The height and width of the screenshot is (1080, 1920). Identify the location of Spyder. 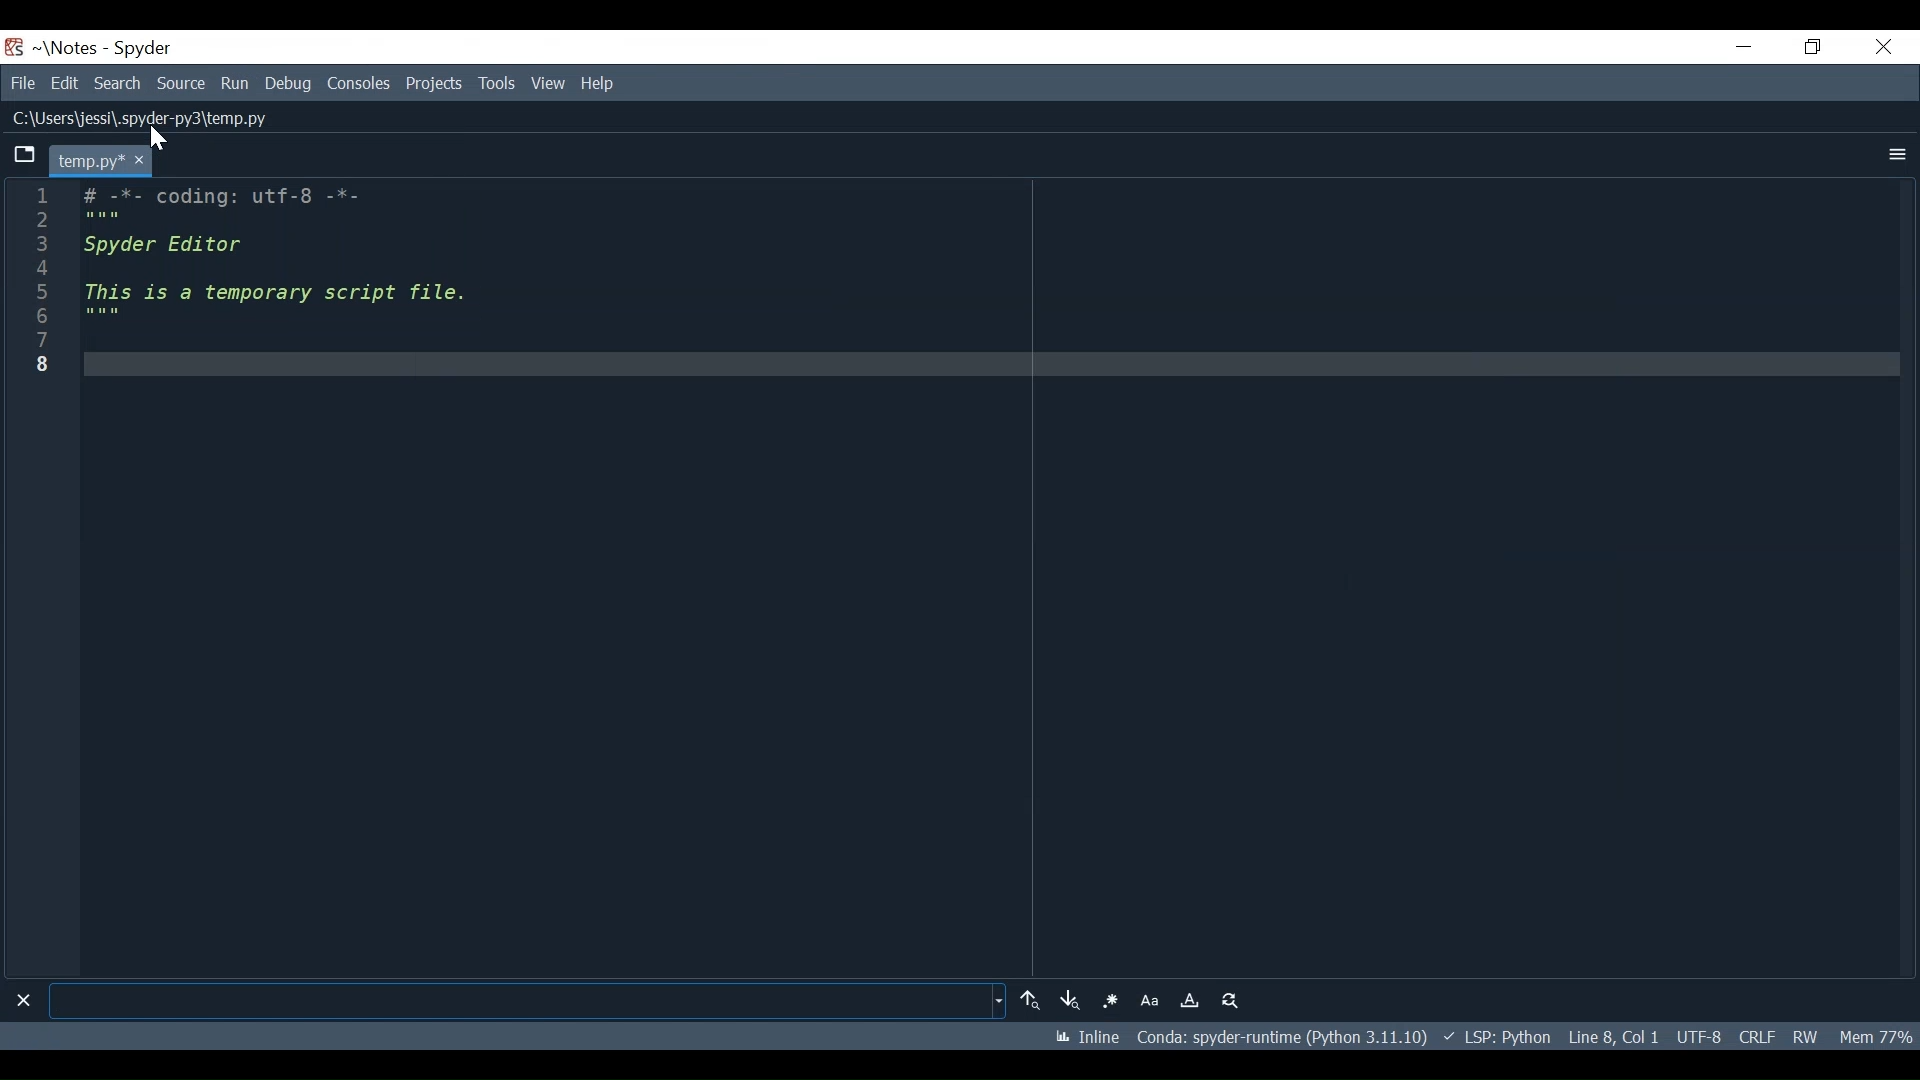
(134, 49).